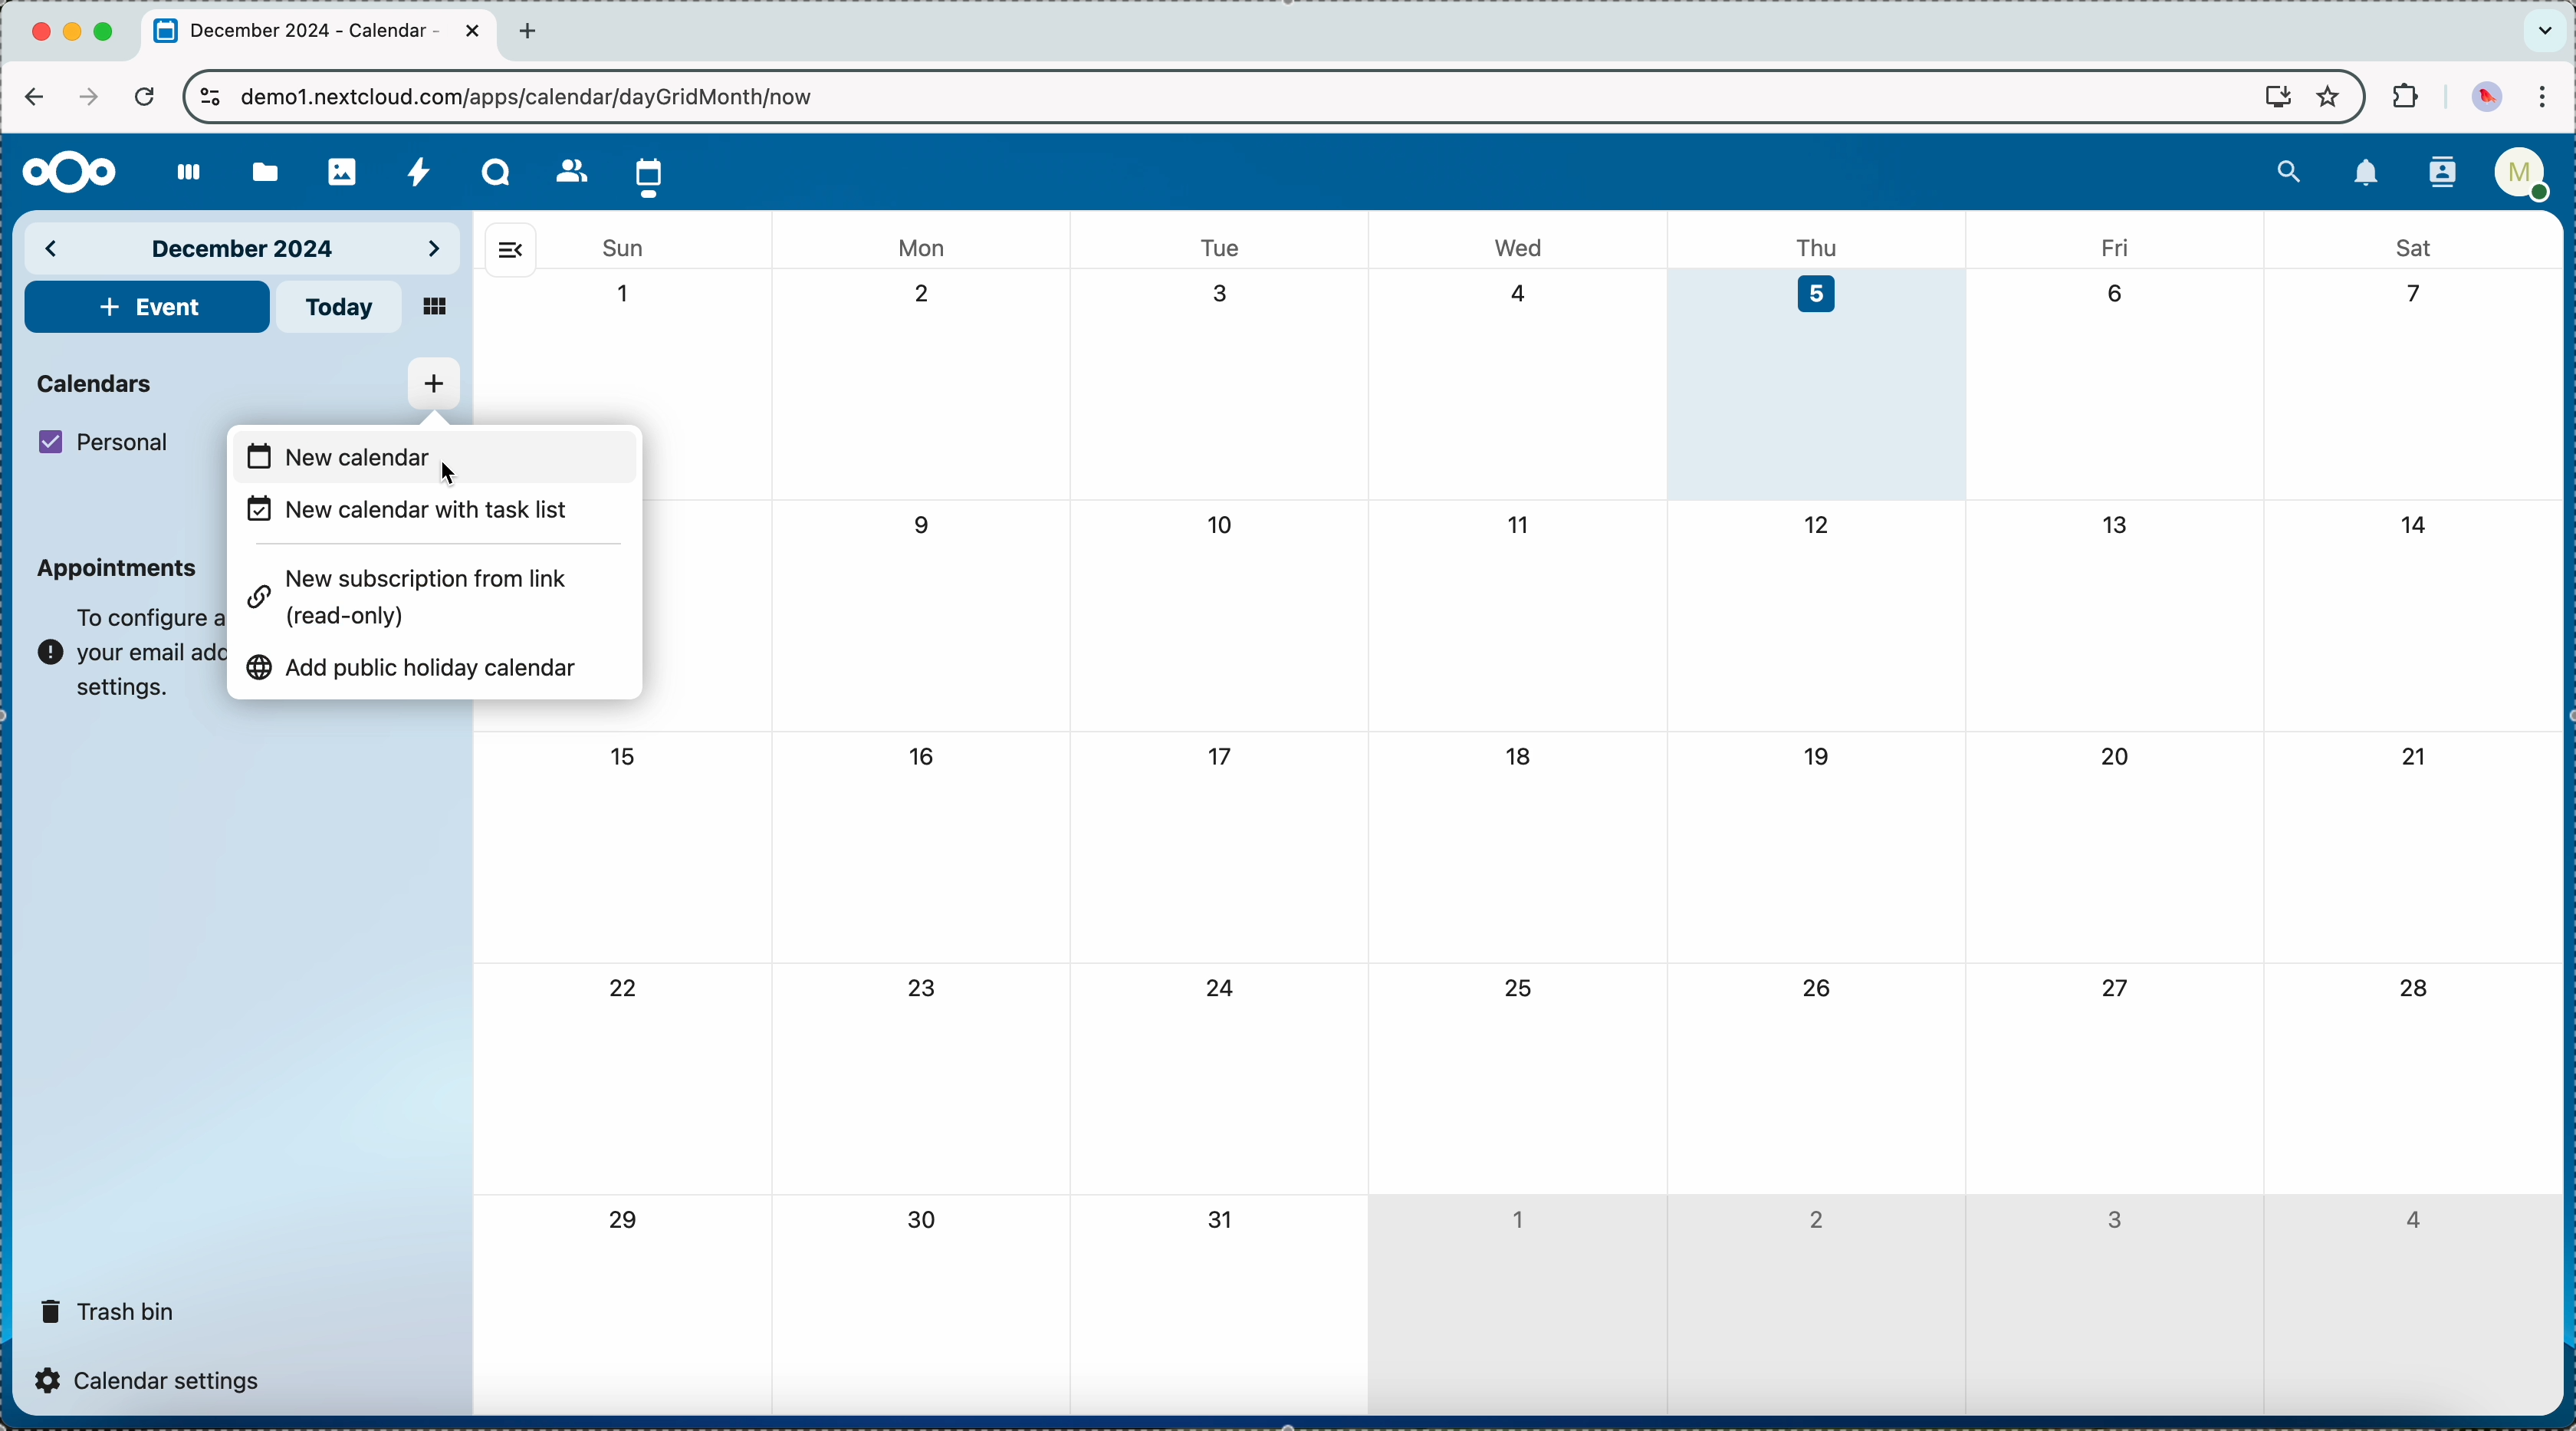  What do you see at coordinates (34, 96) in the screenshot?
I see `navigate back` at bounding box center [34, 96].